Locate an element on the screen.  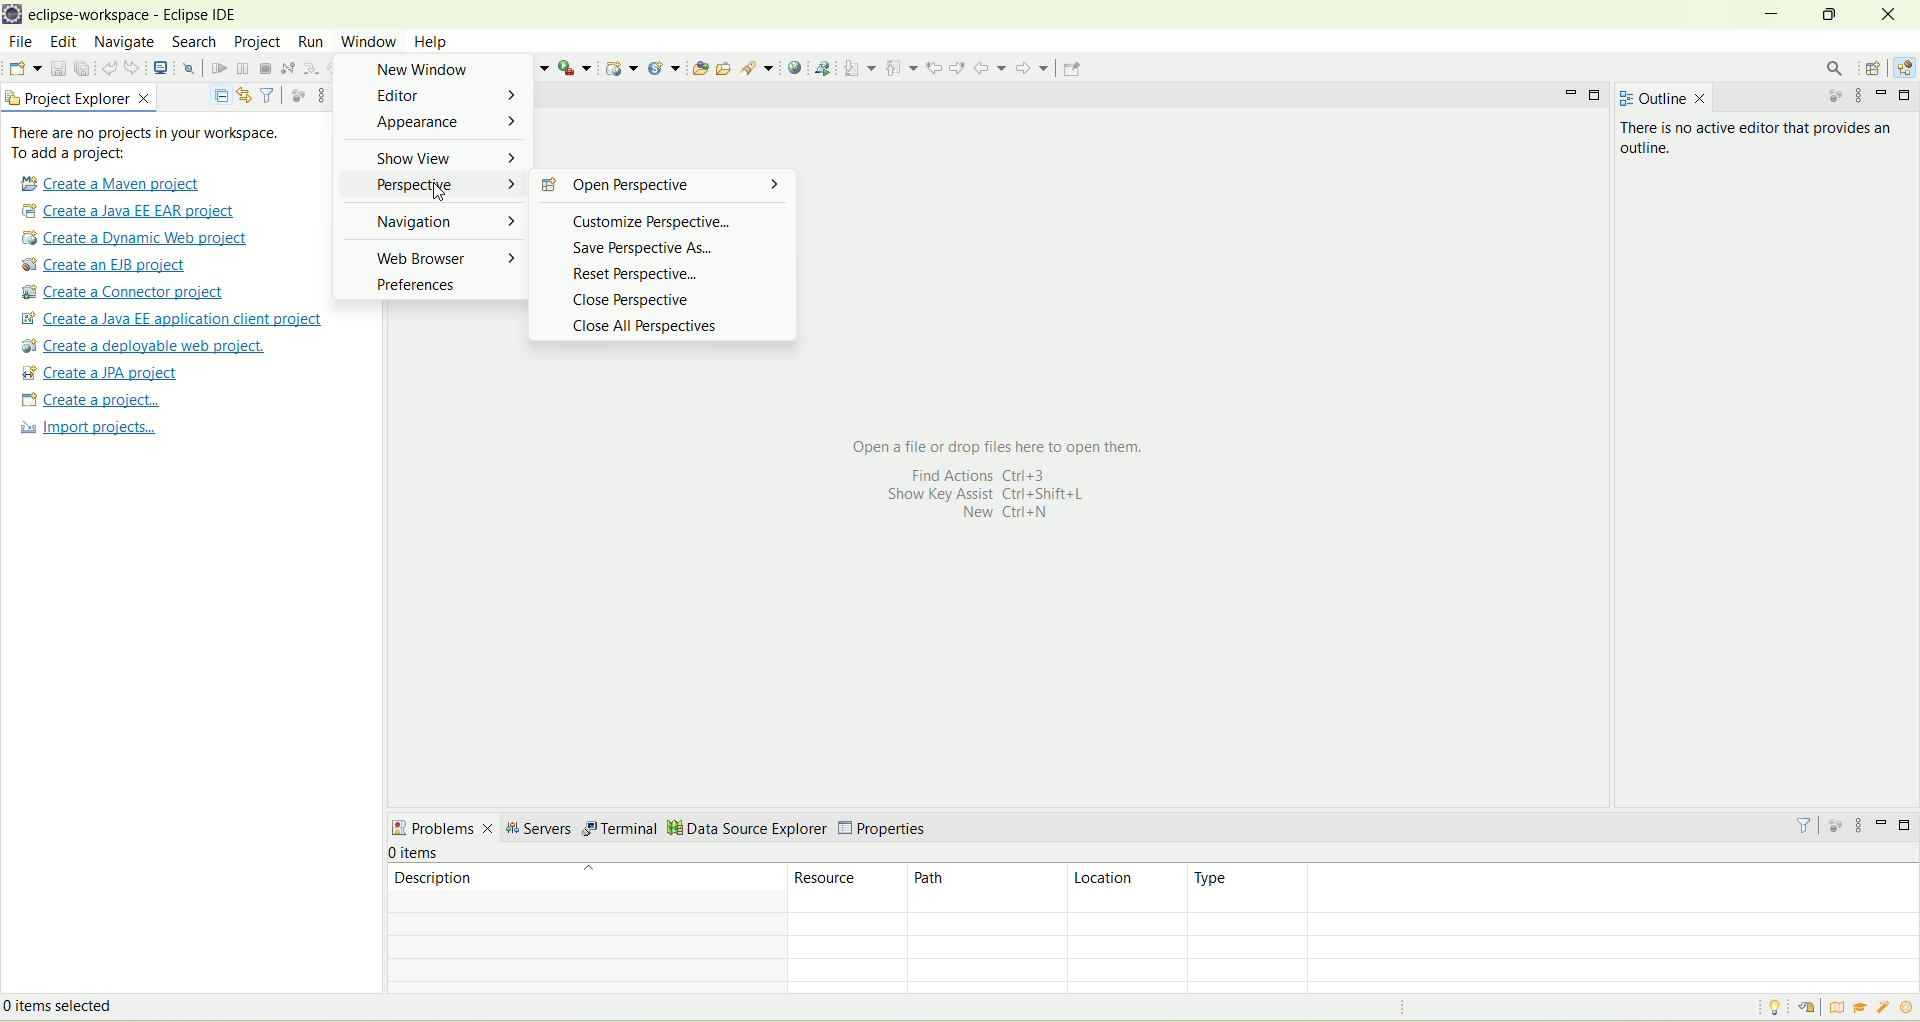
search is located at coordinates (190, 43).